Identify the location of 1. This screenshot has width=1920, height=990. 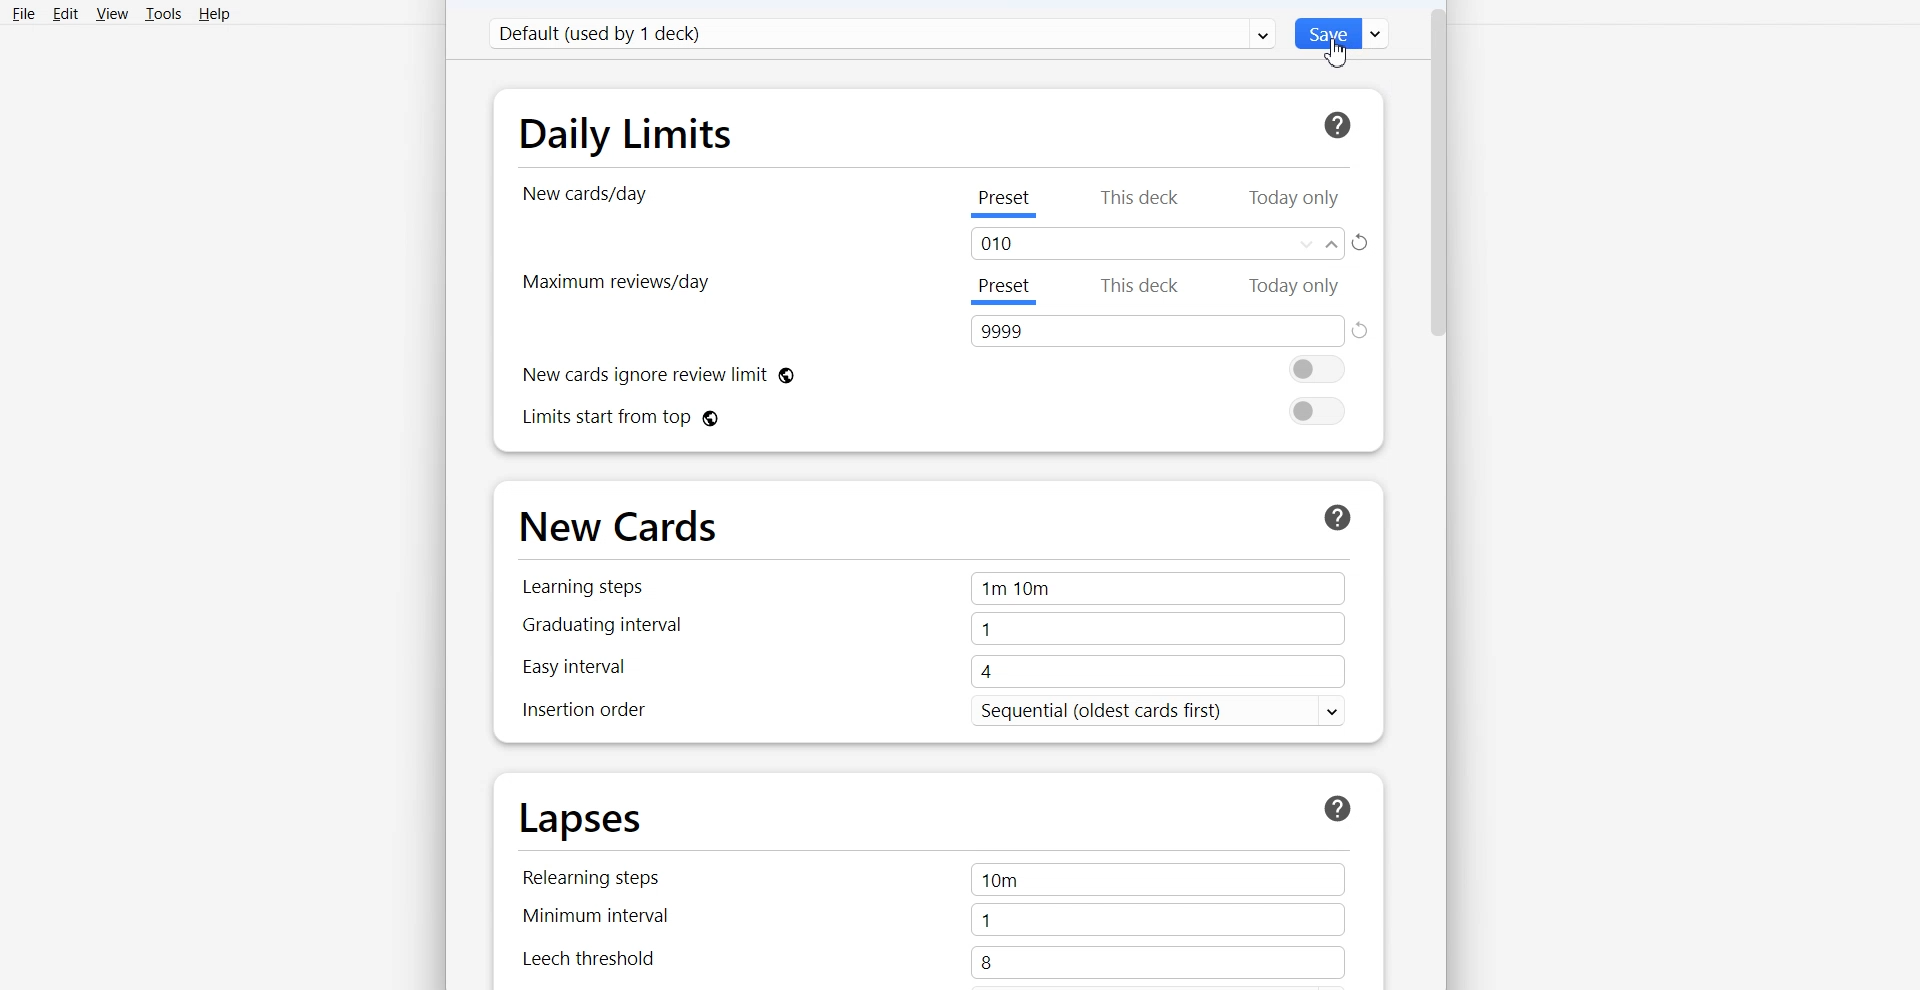
(1155, 630).